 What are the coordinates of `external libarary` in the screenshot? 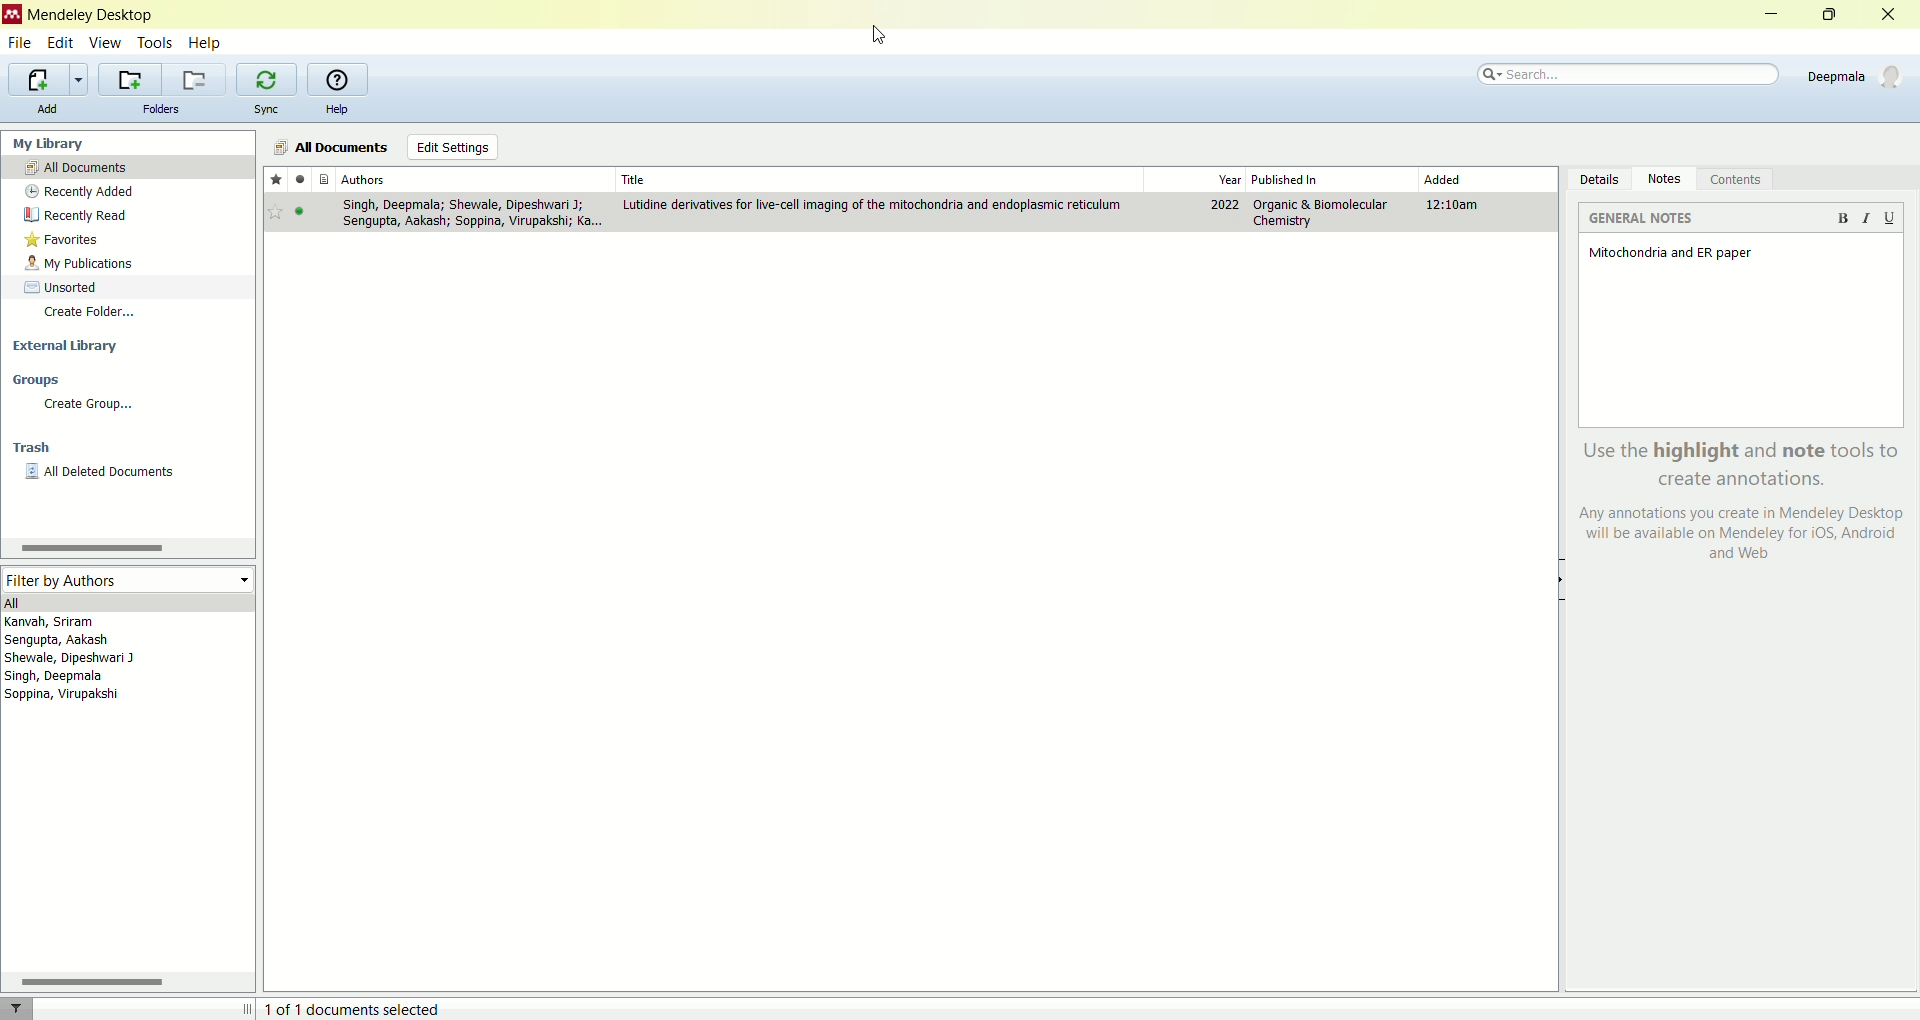 It's located at (128, 343).